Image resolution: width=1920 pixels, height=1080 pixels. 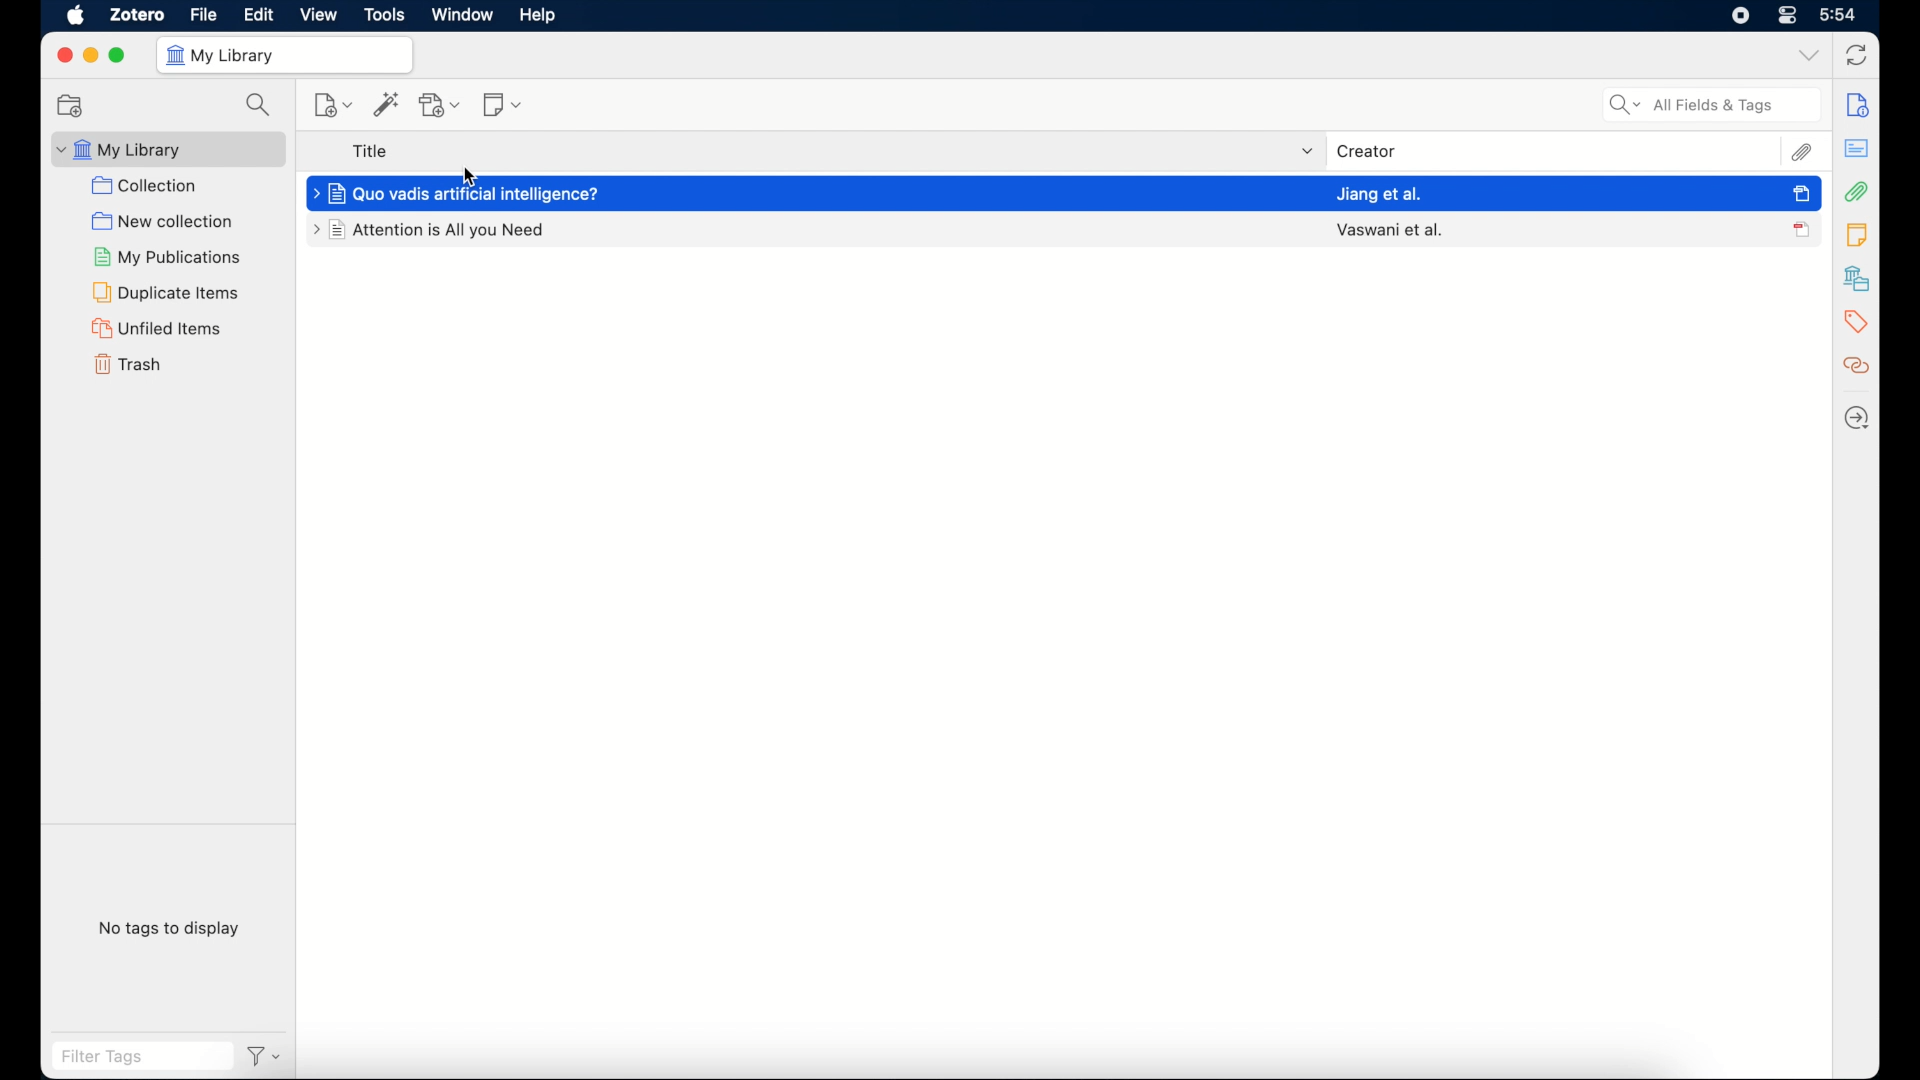 I want to click on maximize, so click(x=119, y=55).